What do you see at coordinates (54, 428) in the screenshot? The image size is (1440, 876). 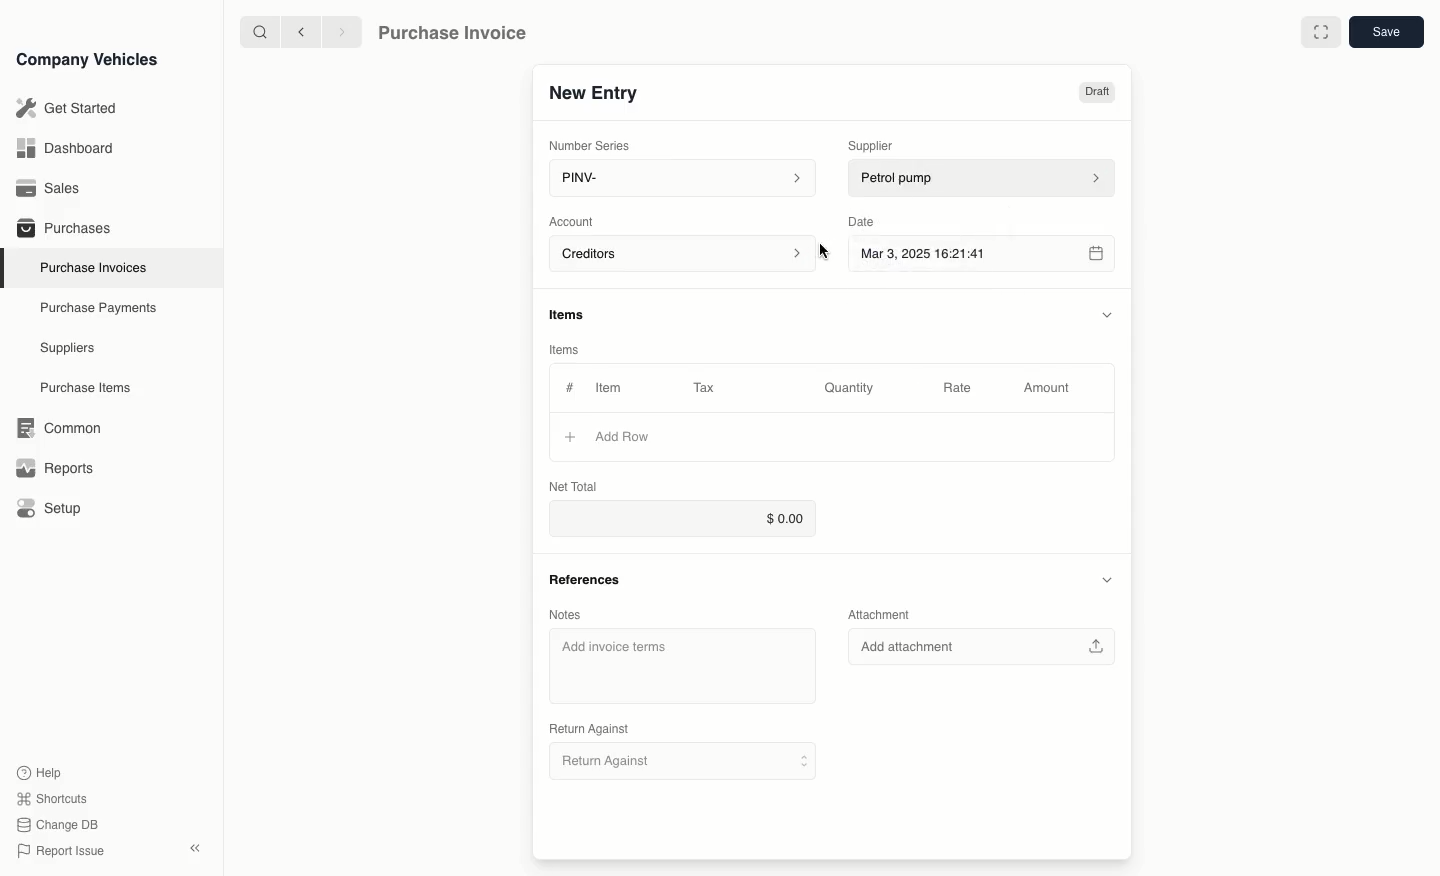 I see `Common` at bounding box center [54, 428].